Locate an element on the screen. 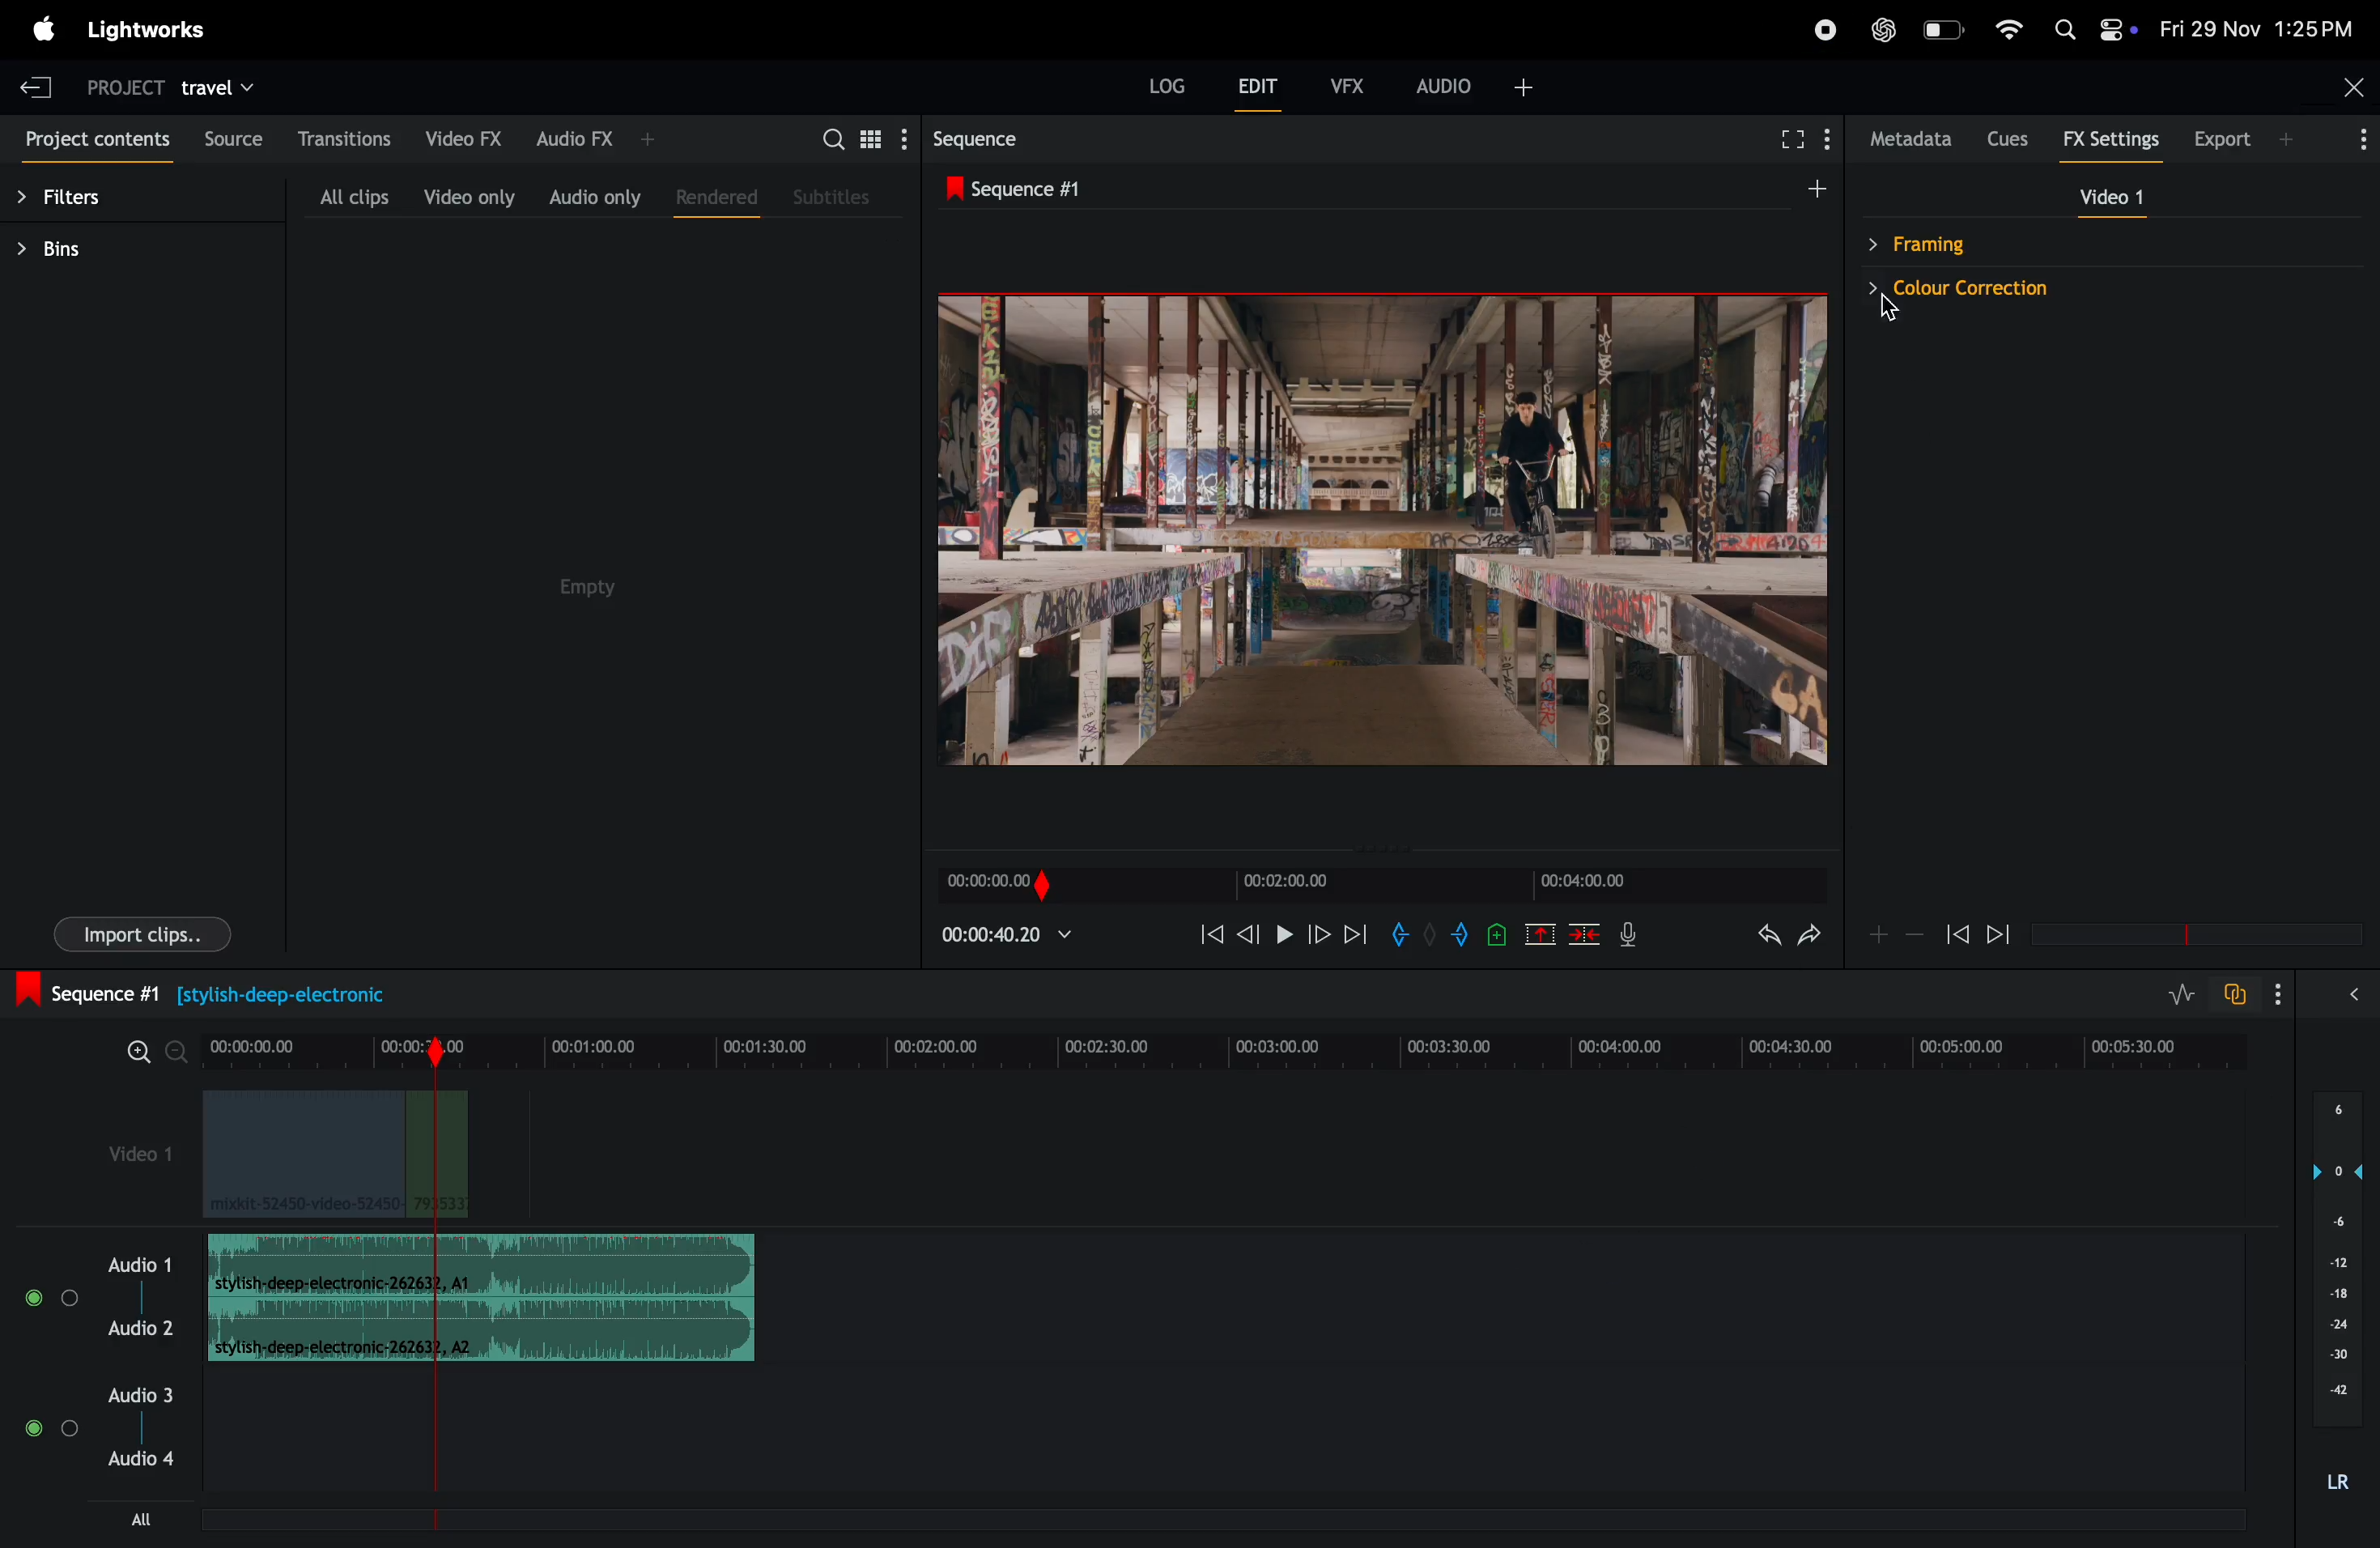 The height and width of the screenshot is (1548, 2380). transitions is located at coordinates (346, 137).